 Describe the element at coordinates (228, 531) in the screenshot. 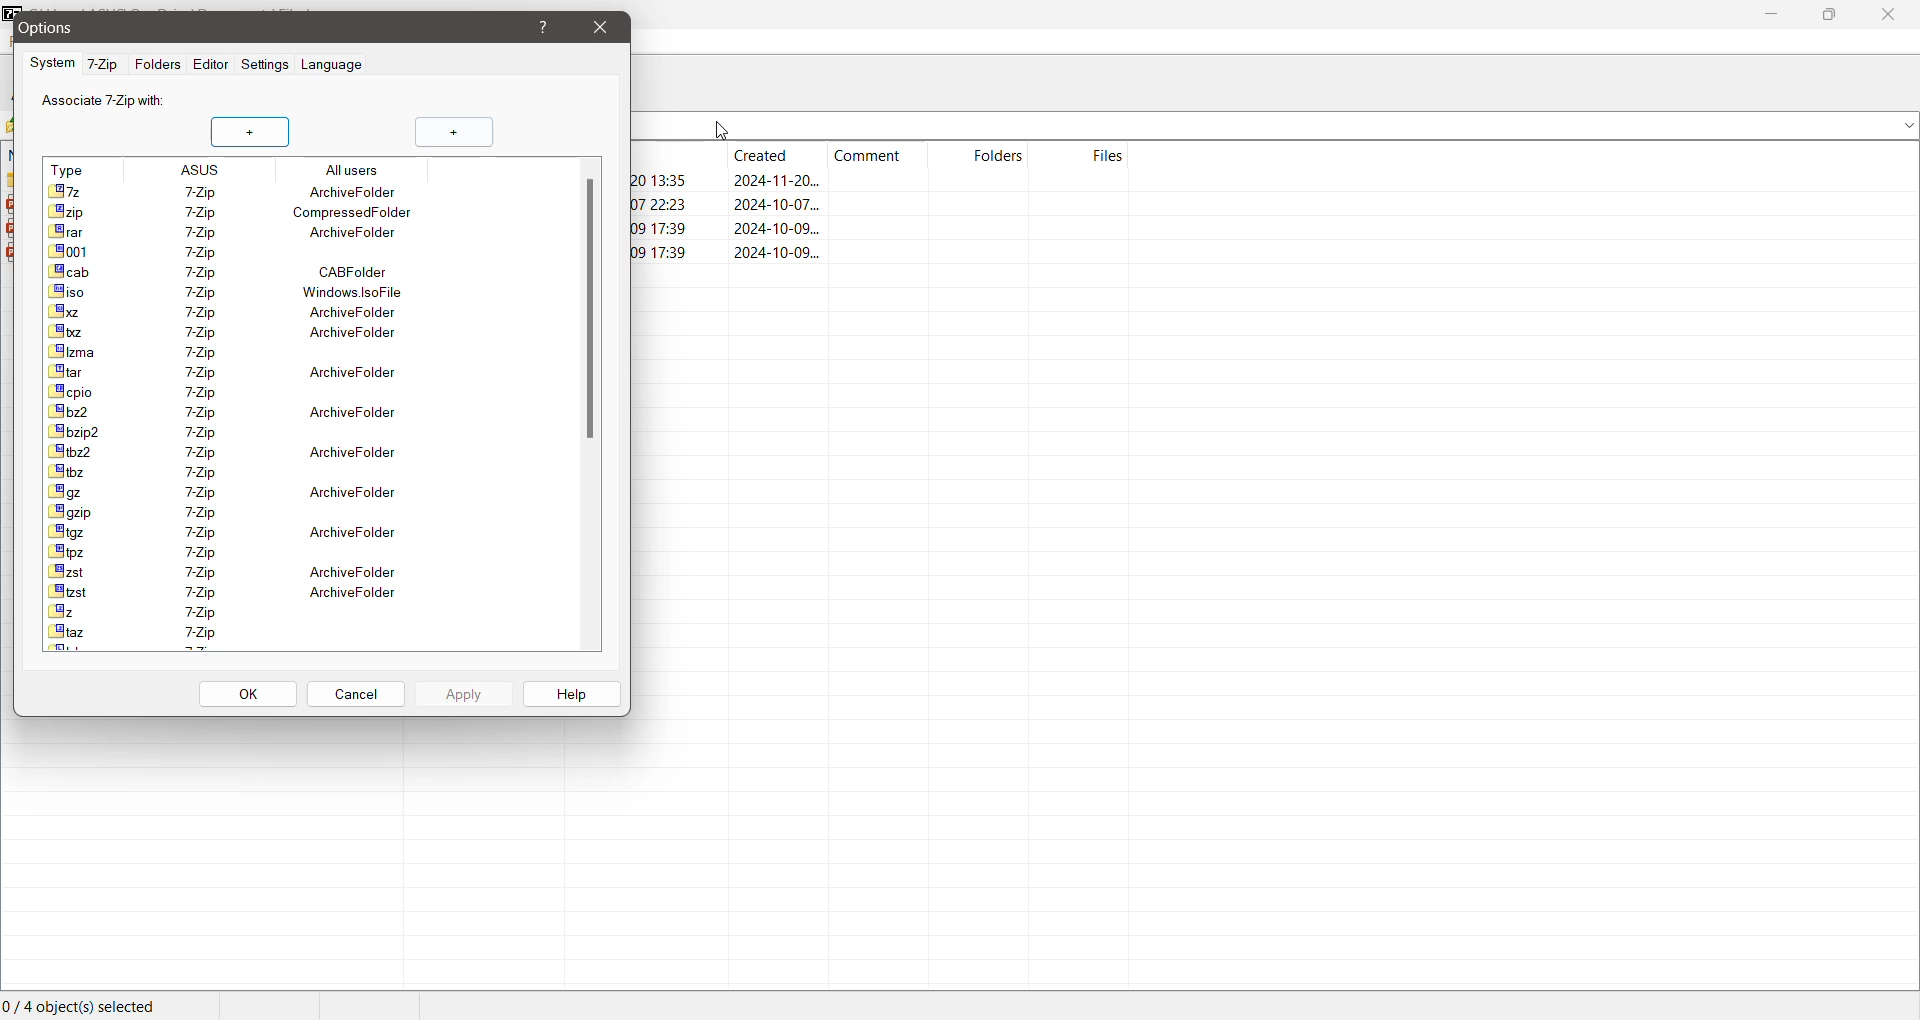

I see `Archived Folder` at that location.